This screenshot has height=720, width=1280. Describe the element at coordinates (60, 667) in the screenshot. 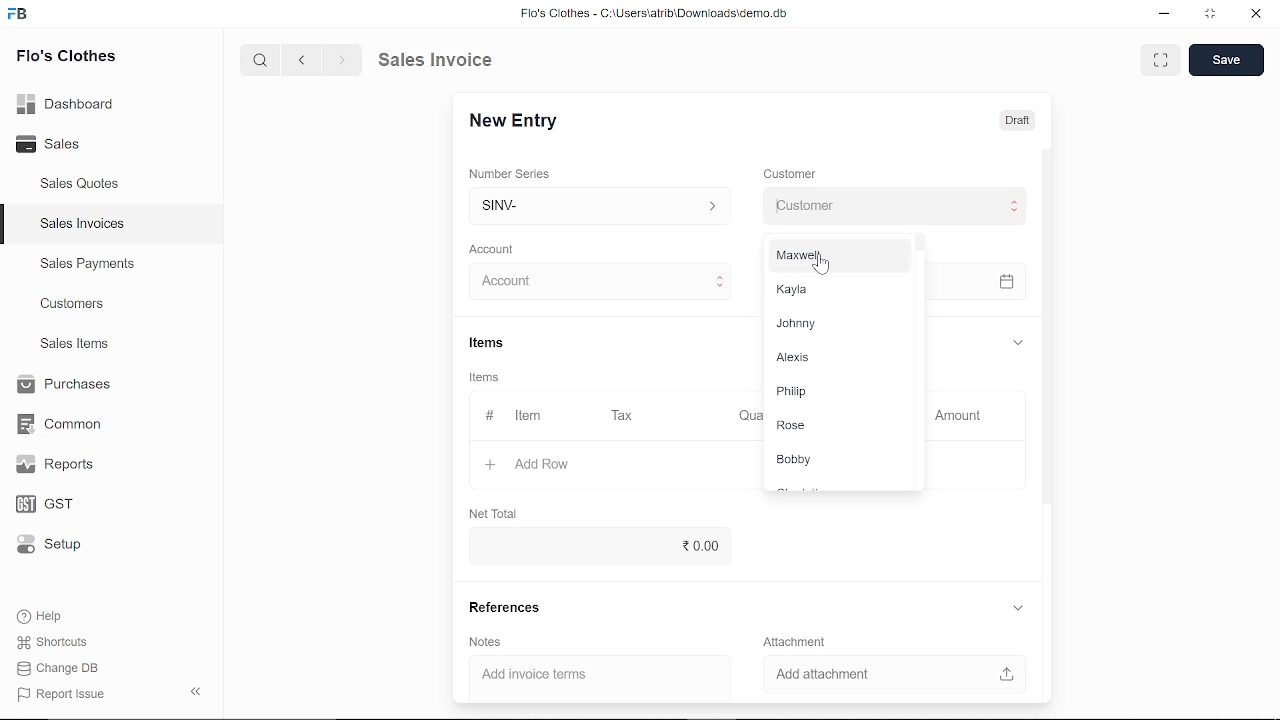

I see `Change DB` at that location.